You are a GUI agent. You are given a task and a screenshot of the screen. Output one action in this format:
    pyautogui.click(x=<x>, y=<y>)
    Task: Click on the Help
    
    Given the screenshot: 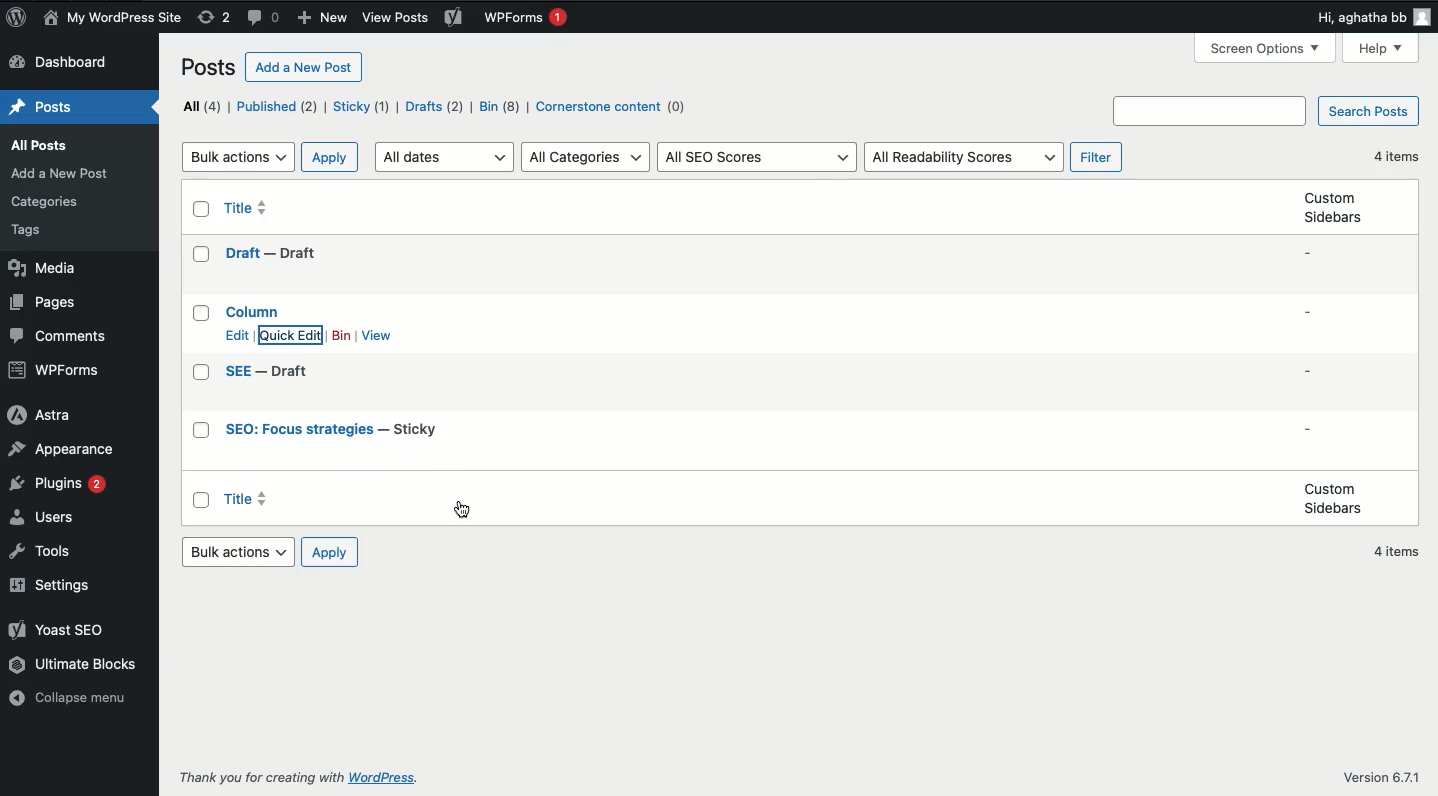 What is the action you would take?
    pyautogui.click(x=1380, y=49)
    